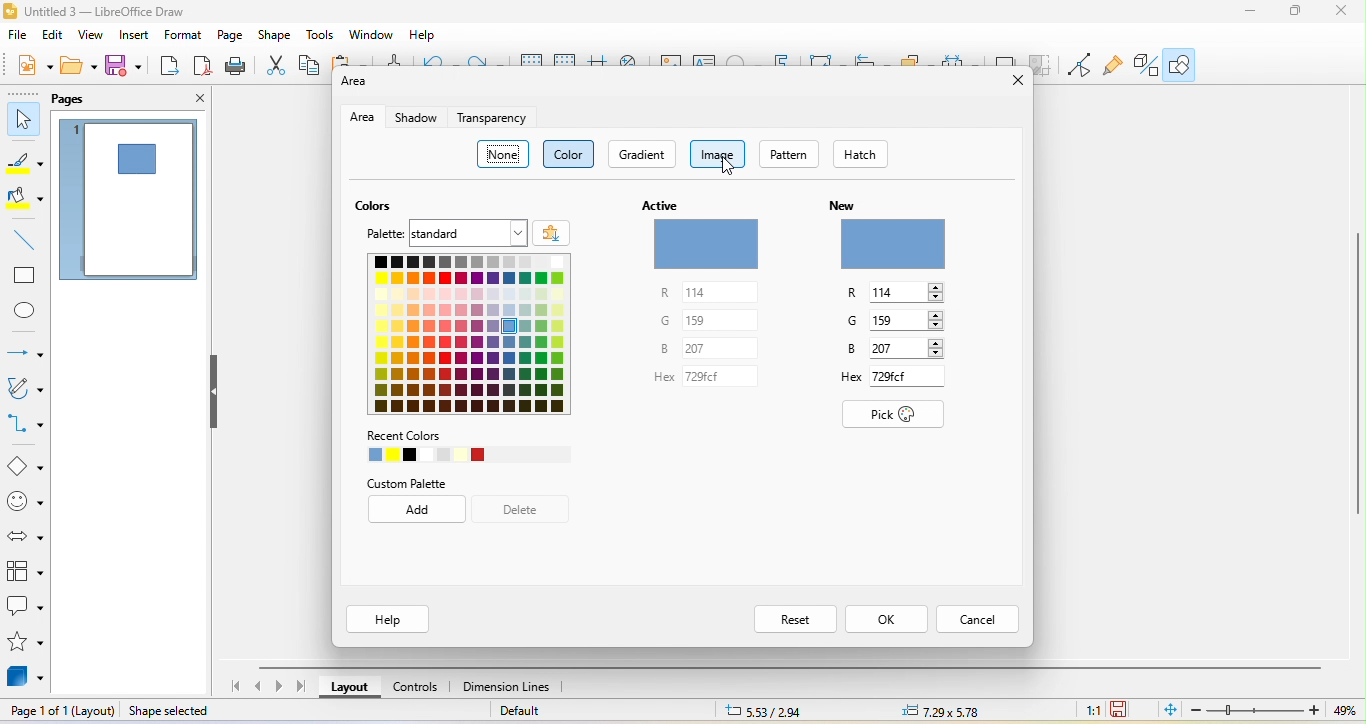 This screenshot has height=724, width=1366. Describe the element at coordinates (526, 510) in the screenshot. I see `delete` at that location.